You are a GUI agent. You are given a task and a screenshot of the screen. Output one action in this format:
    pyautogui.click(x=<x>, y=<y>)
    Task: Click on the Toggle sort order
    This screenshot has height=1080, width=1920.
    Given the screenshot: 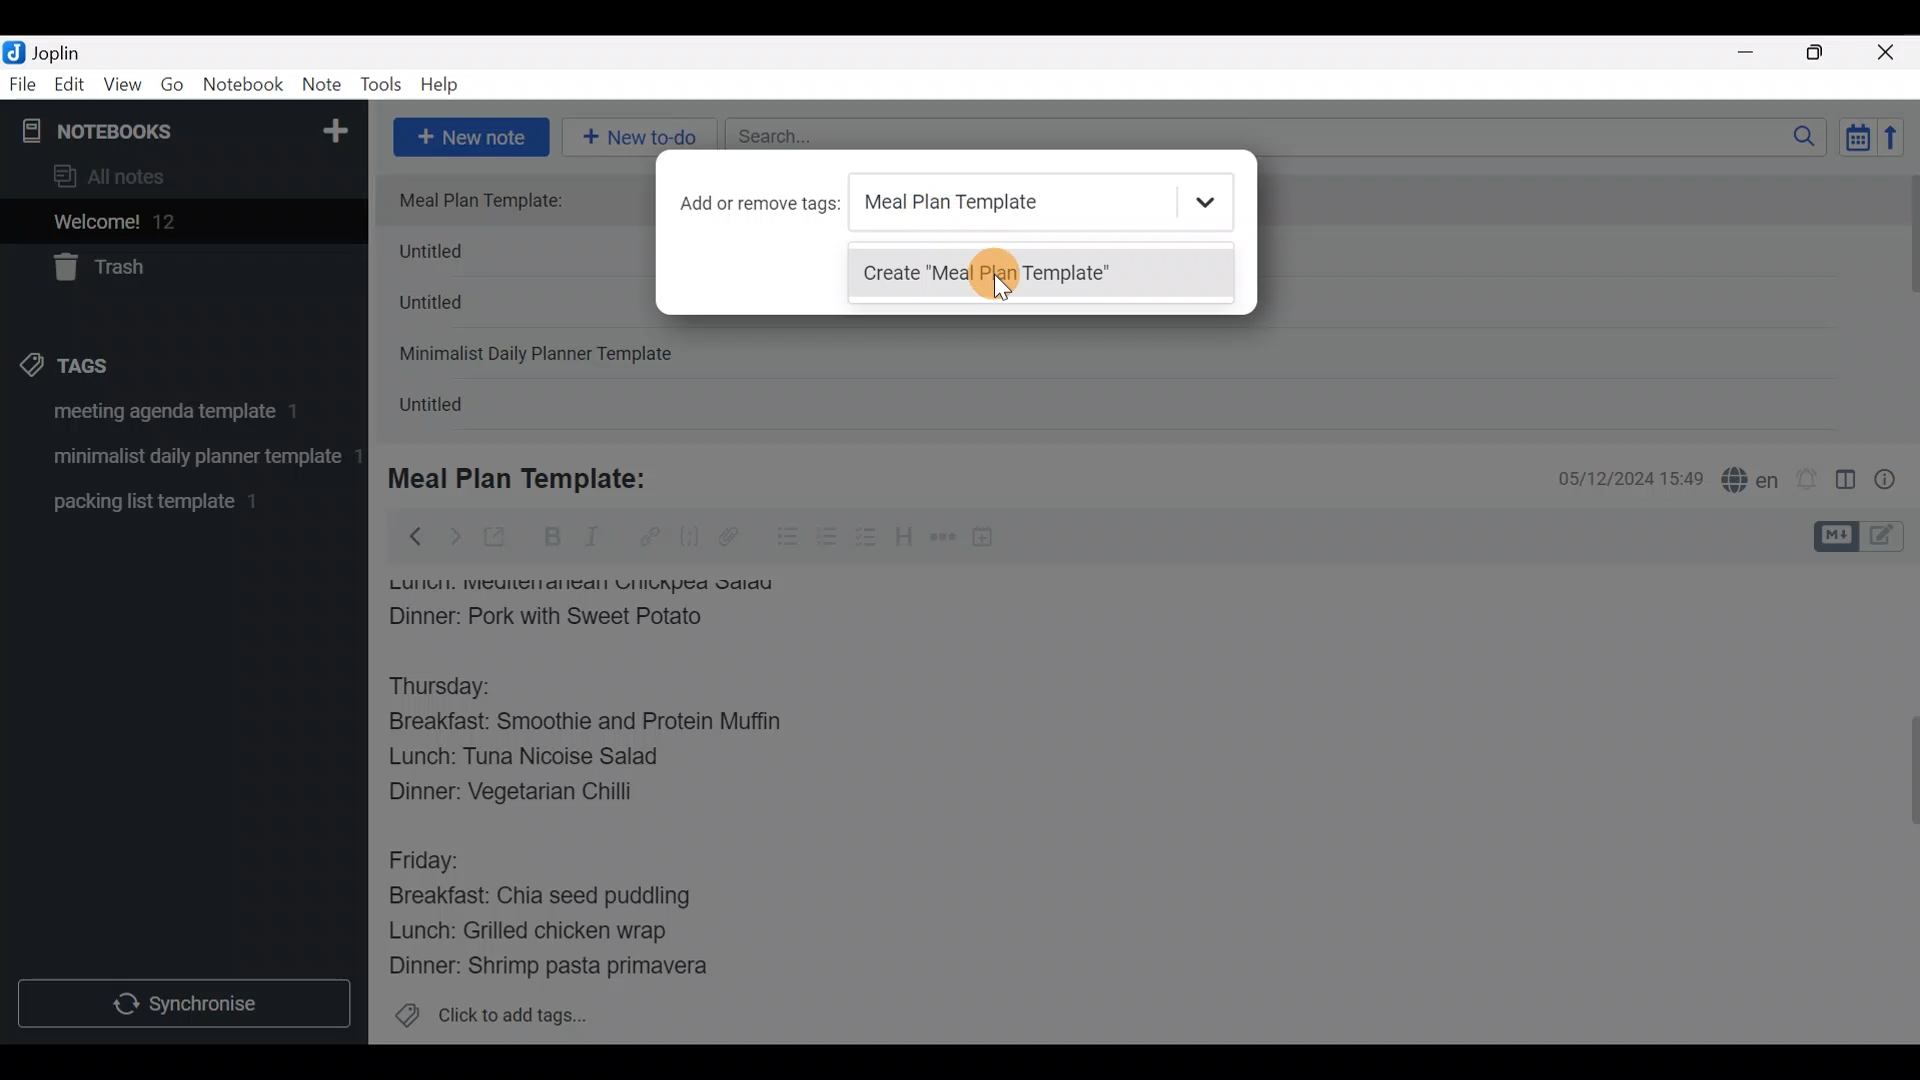 What is the action you would take?
    pyautogui.click(x=1857, y=138)
    